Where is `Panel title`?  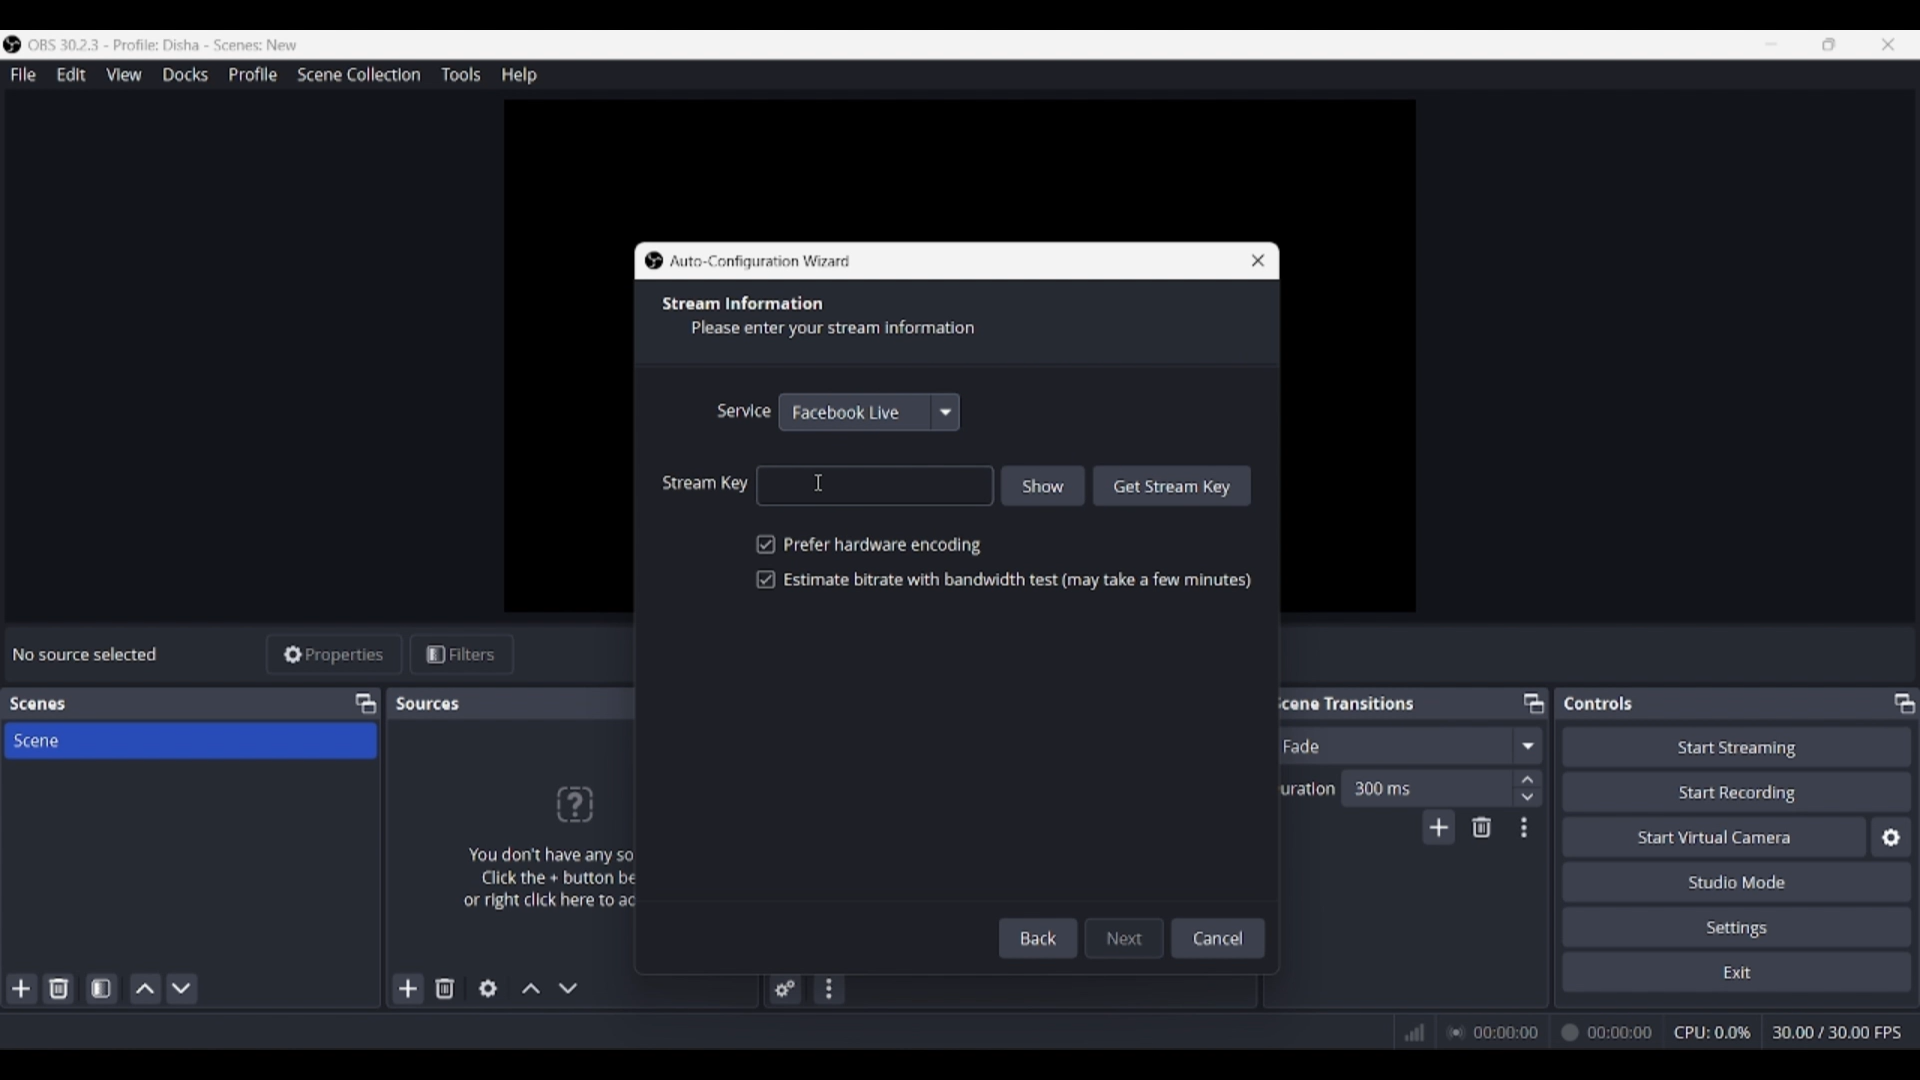 Panel title is located at coordinates (1599, 703).